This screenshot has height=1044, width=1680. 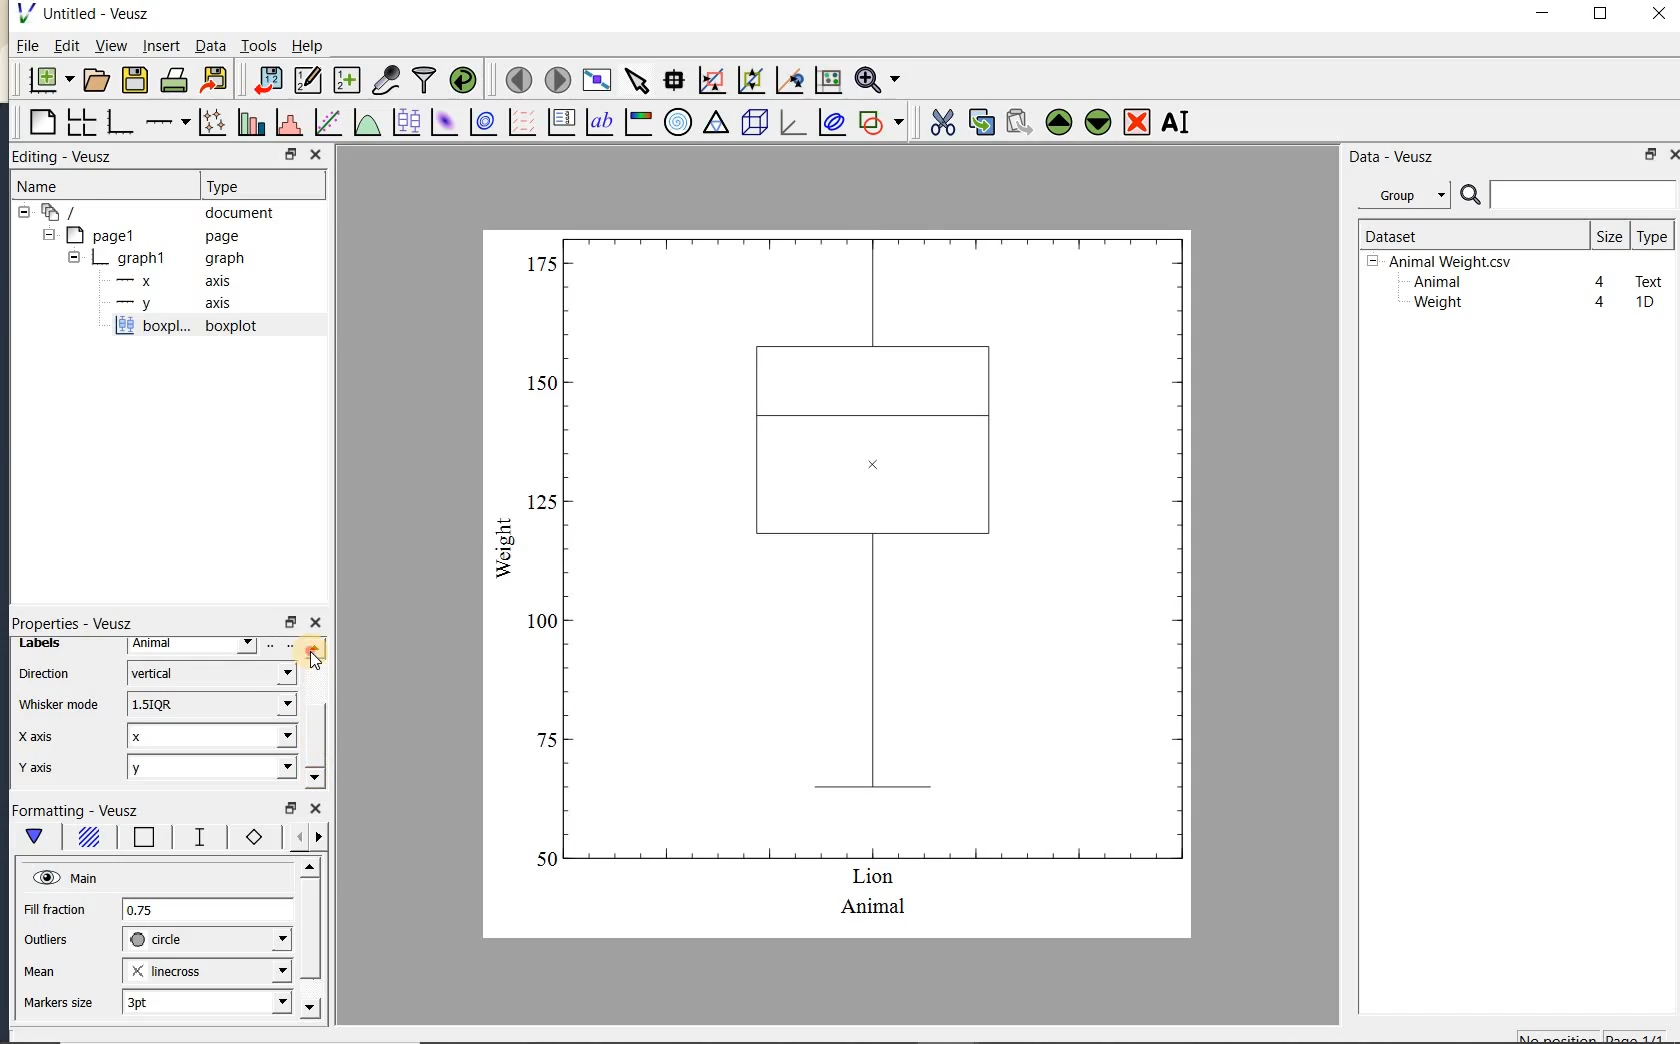 I want to click on plot a vector field, so click(x=519, y=123).